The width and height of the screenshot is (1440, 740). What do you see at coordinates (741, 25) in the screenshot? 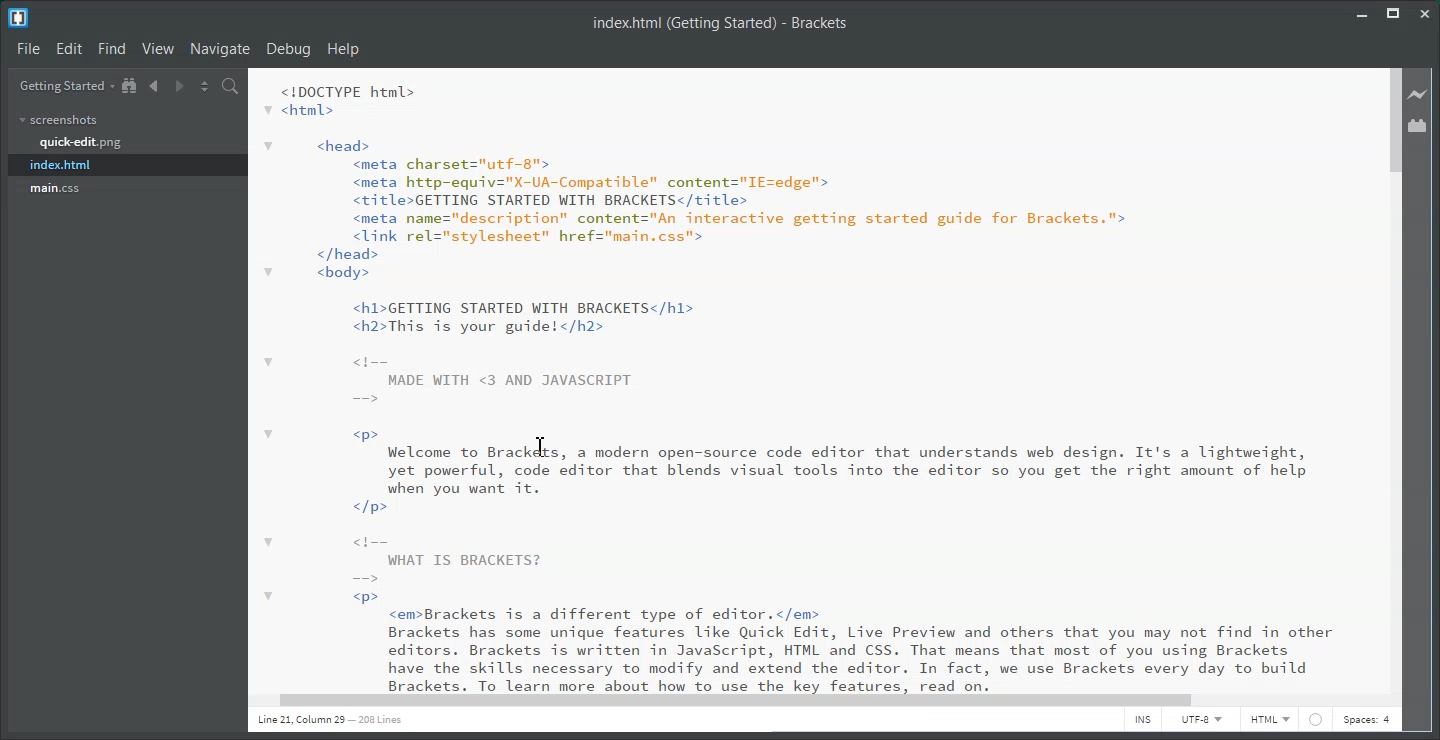
I see `index.html (Getting Started) - Brackets` at bounding box center [741, 25].